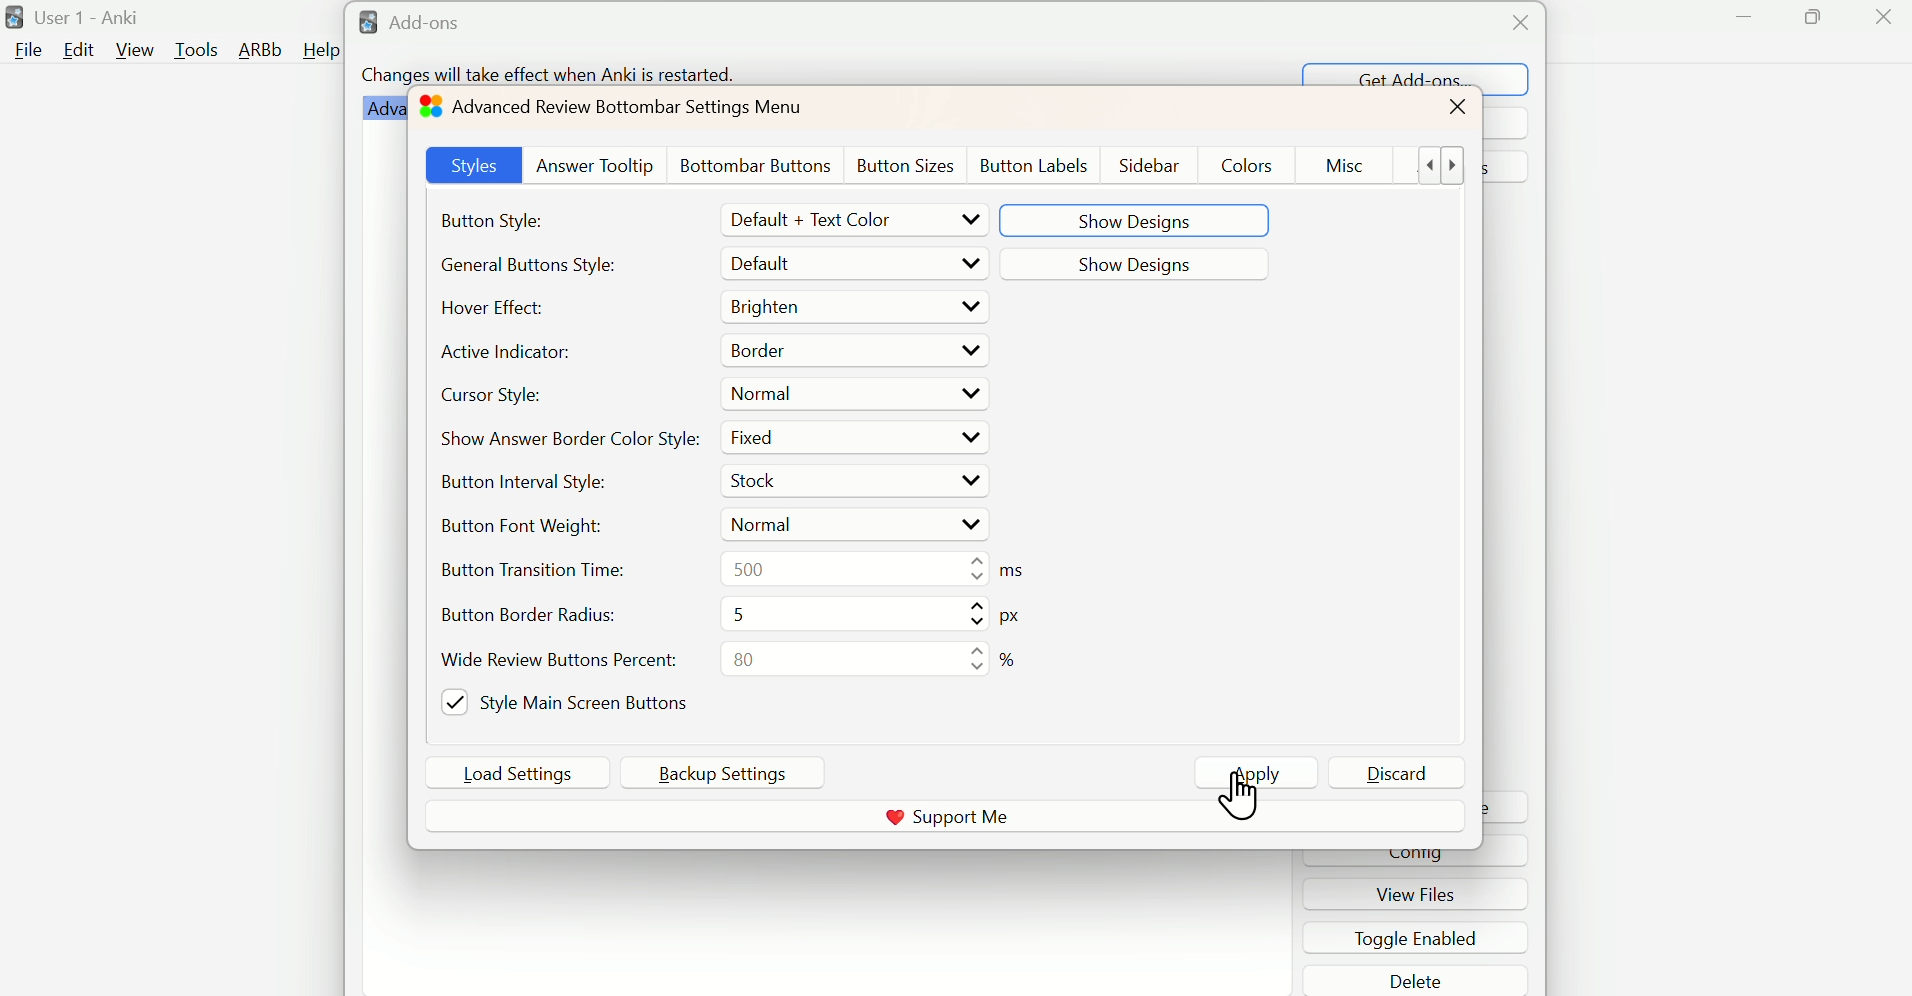 This screenshot has height=996, width=1912. I want to click on Fixed, so click(754, 437).